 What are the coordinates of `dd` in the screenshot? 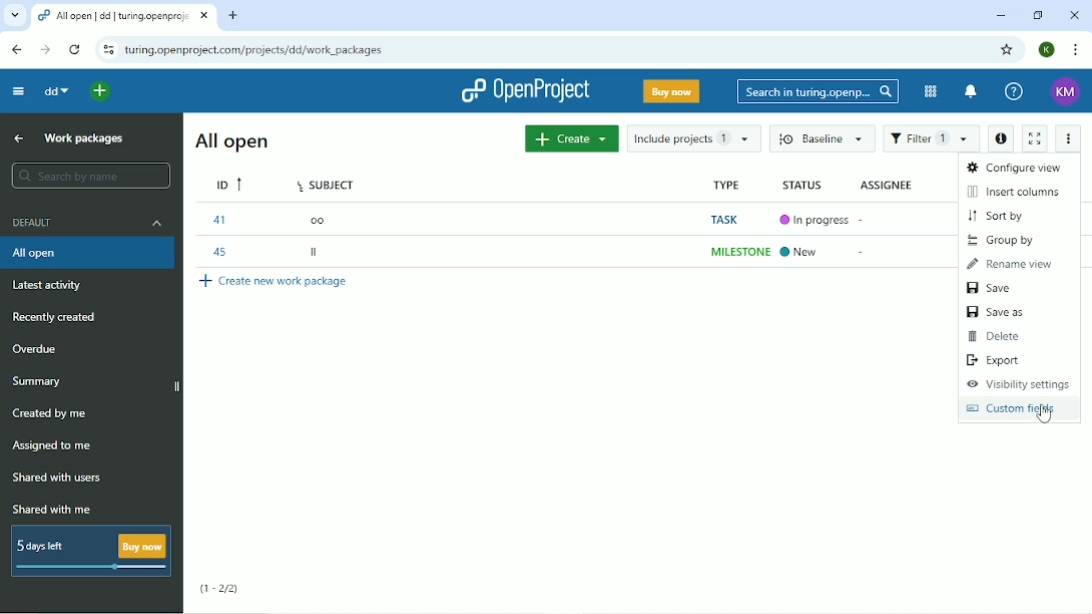 It's located at (55, 91).